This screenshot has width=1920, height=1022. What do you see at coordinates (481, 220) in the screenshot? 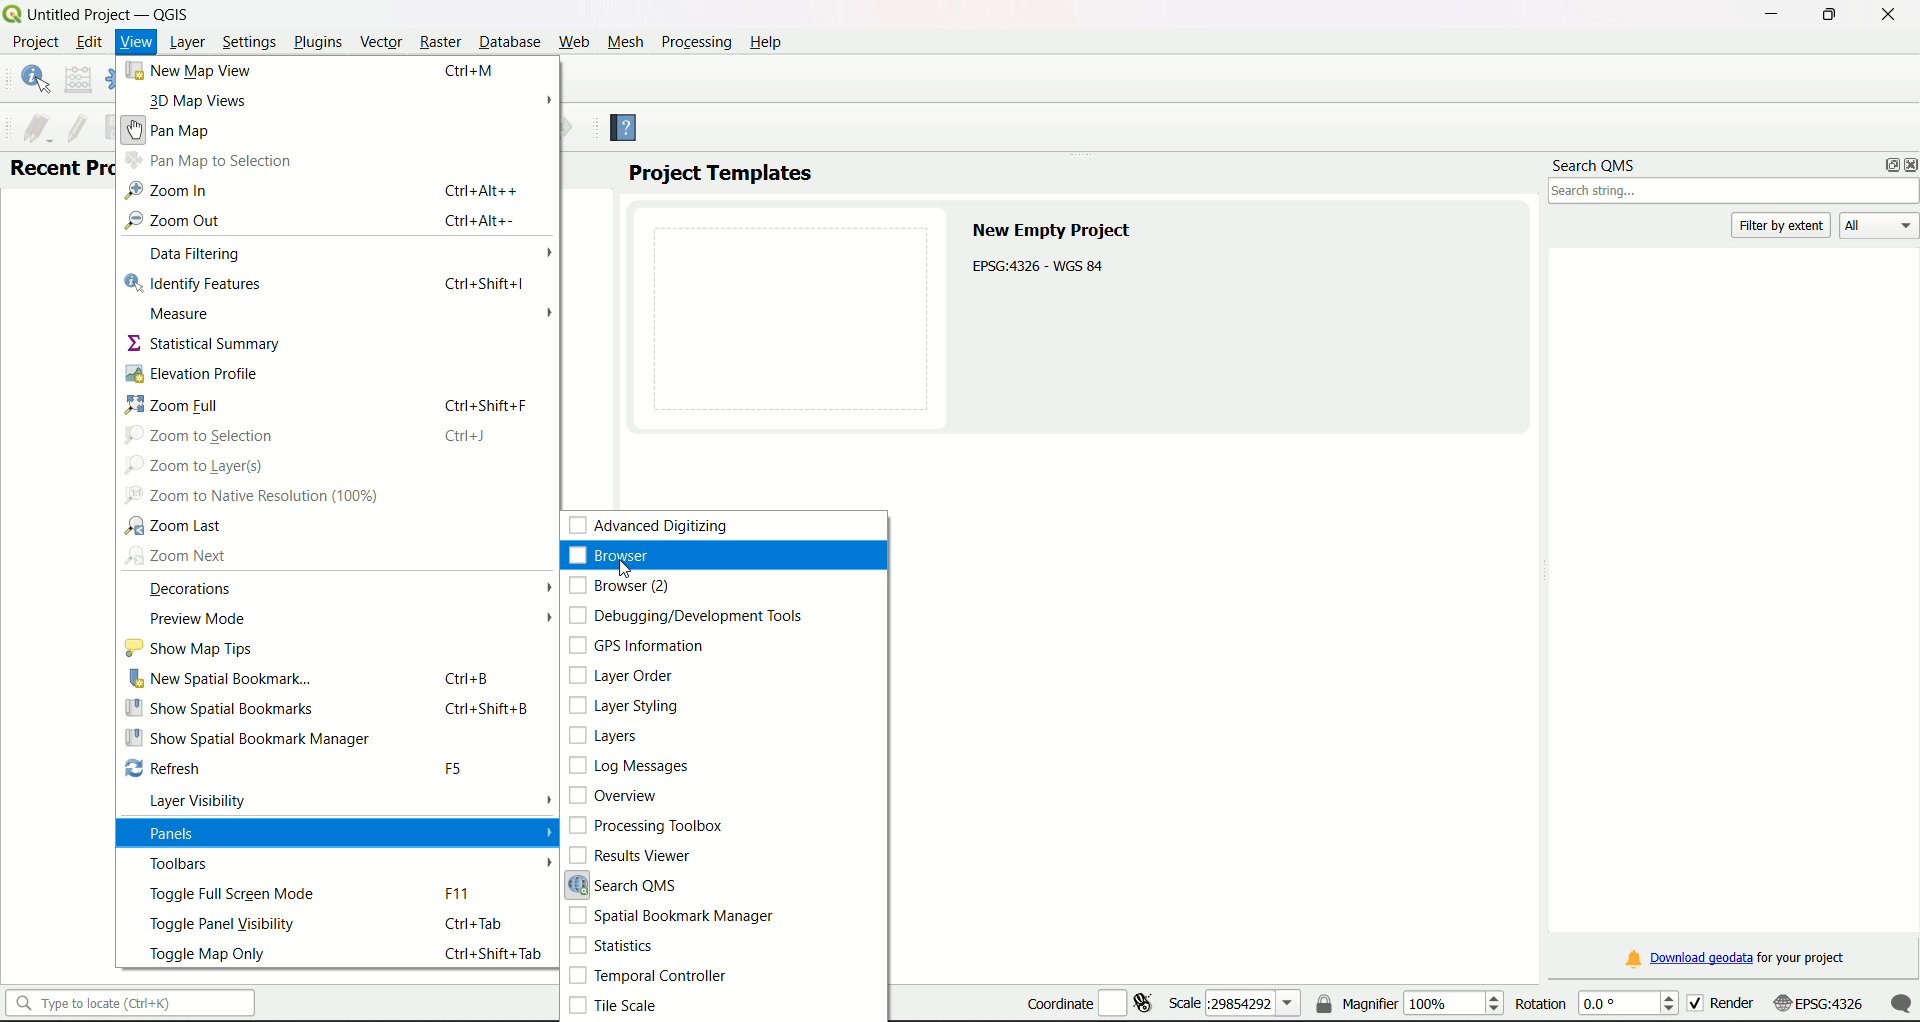
I see `ctrl+Alt+-` at bounding box center [481, 220].